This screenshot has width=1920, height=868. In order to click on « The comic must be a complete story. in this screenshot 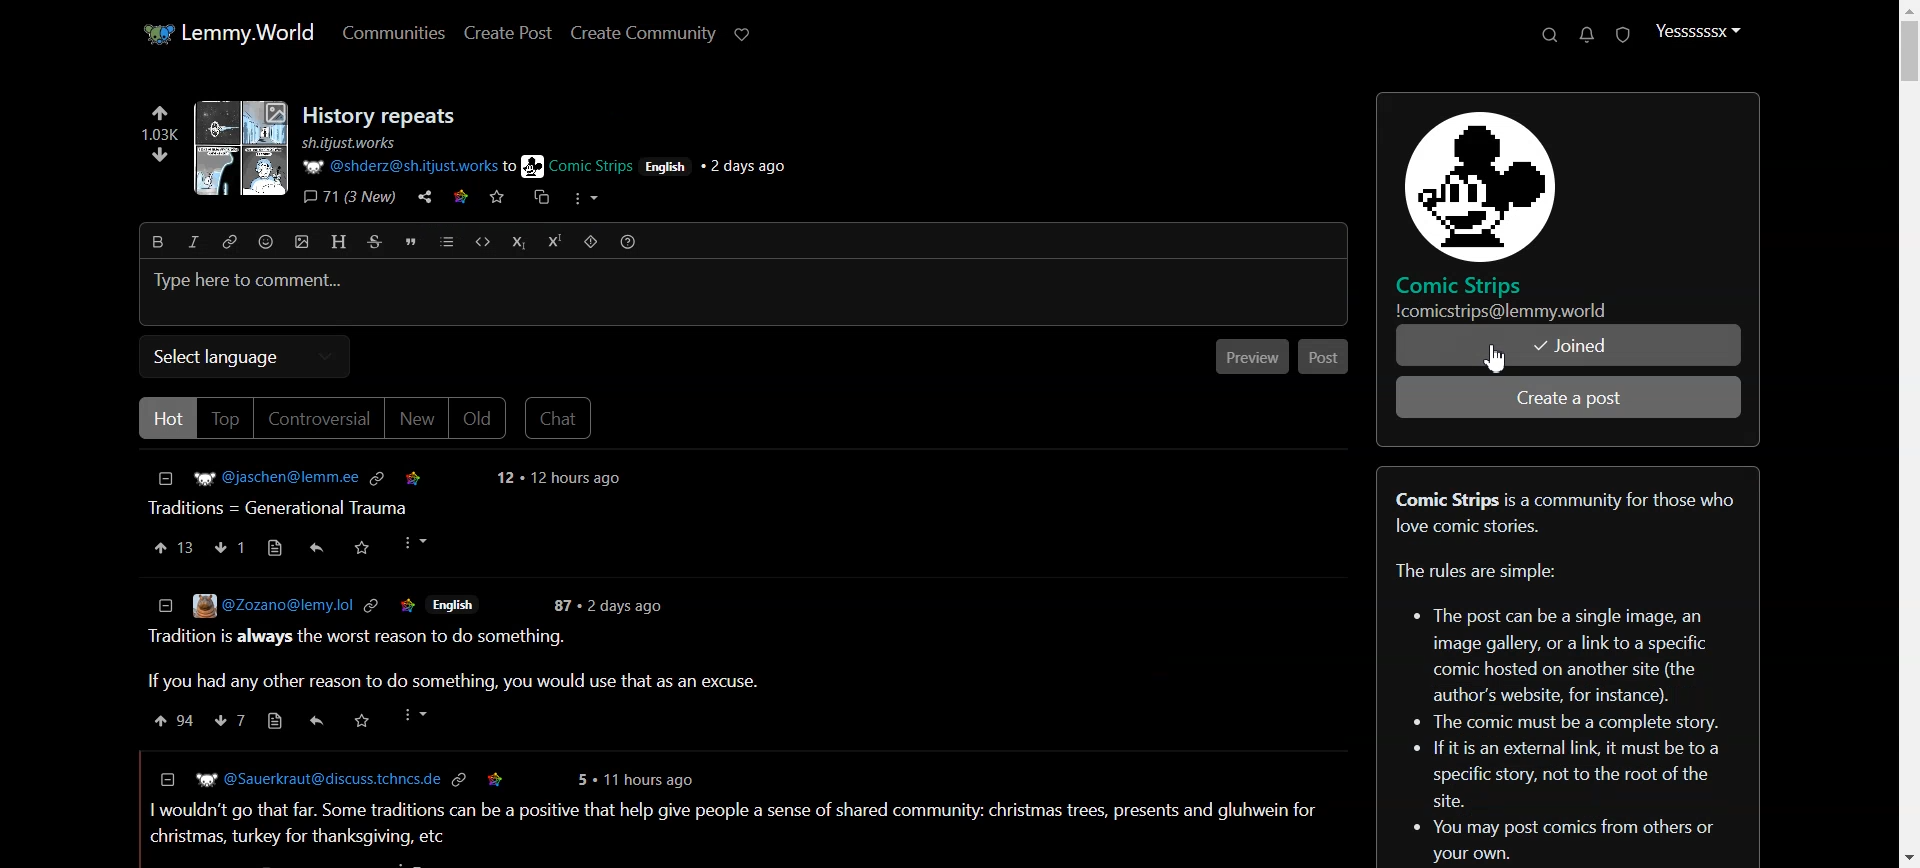, I will do `click(1572, 720)`.